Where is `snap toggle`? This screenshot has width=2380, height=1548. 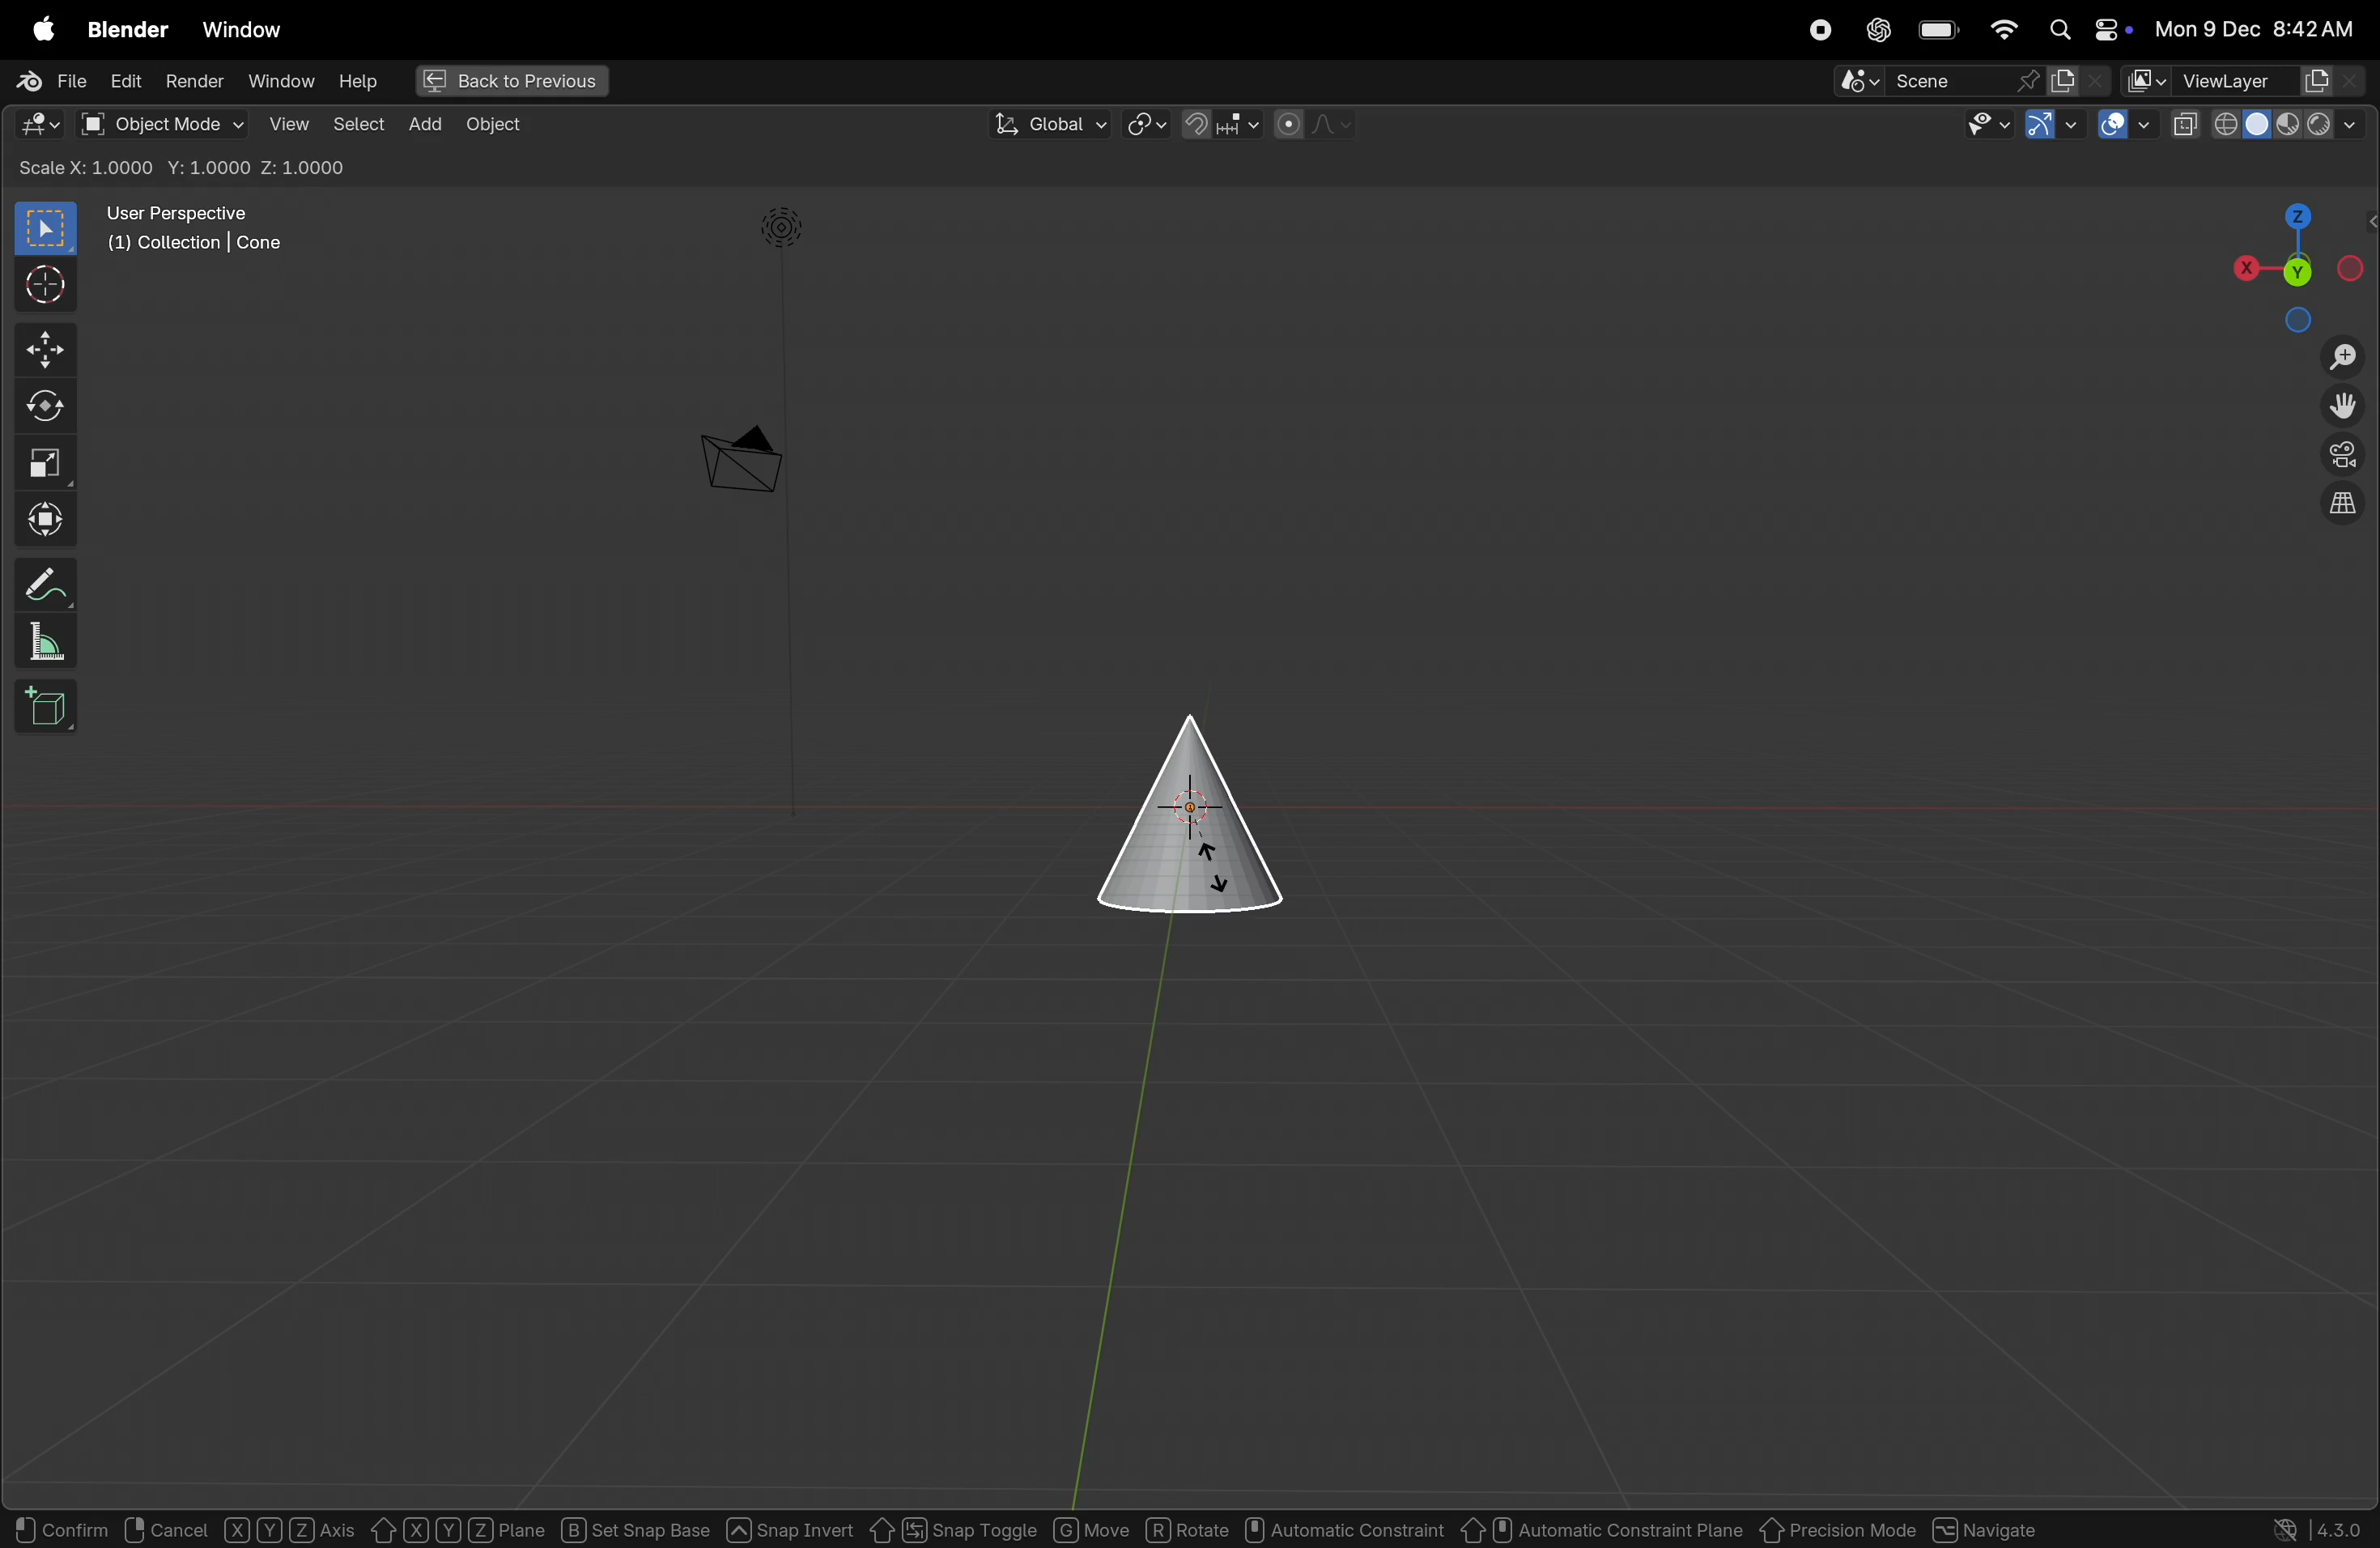 snap toggle is located at coordinates (953, 1526).